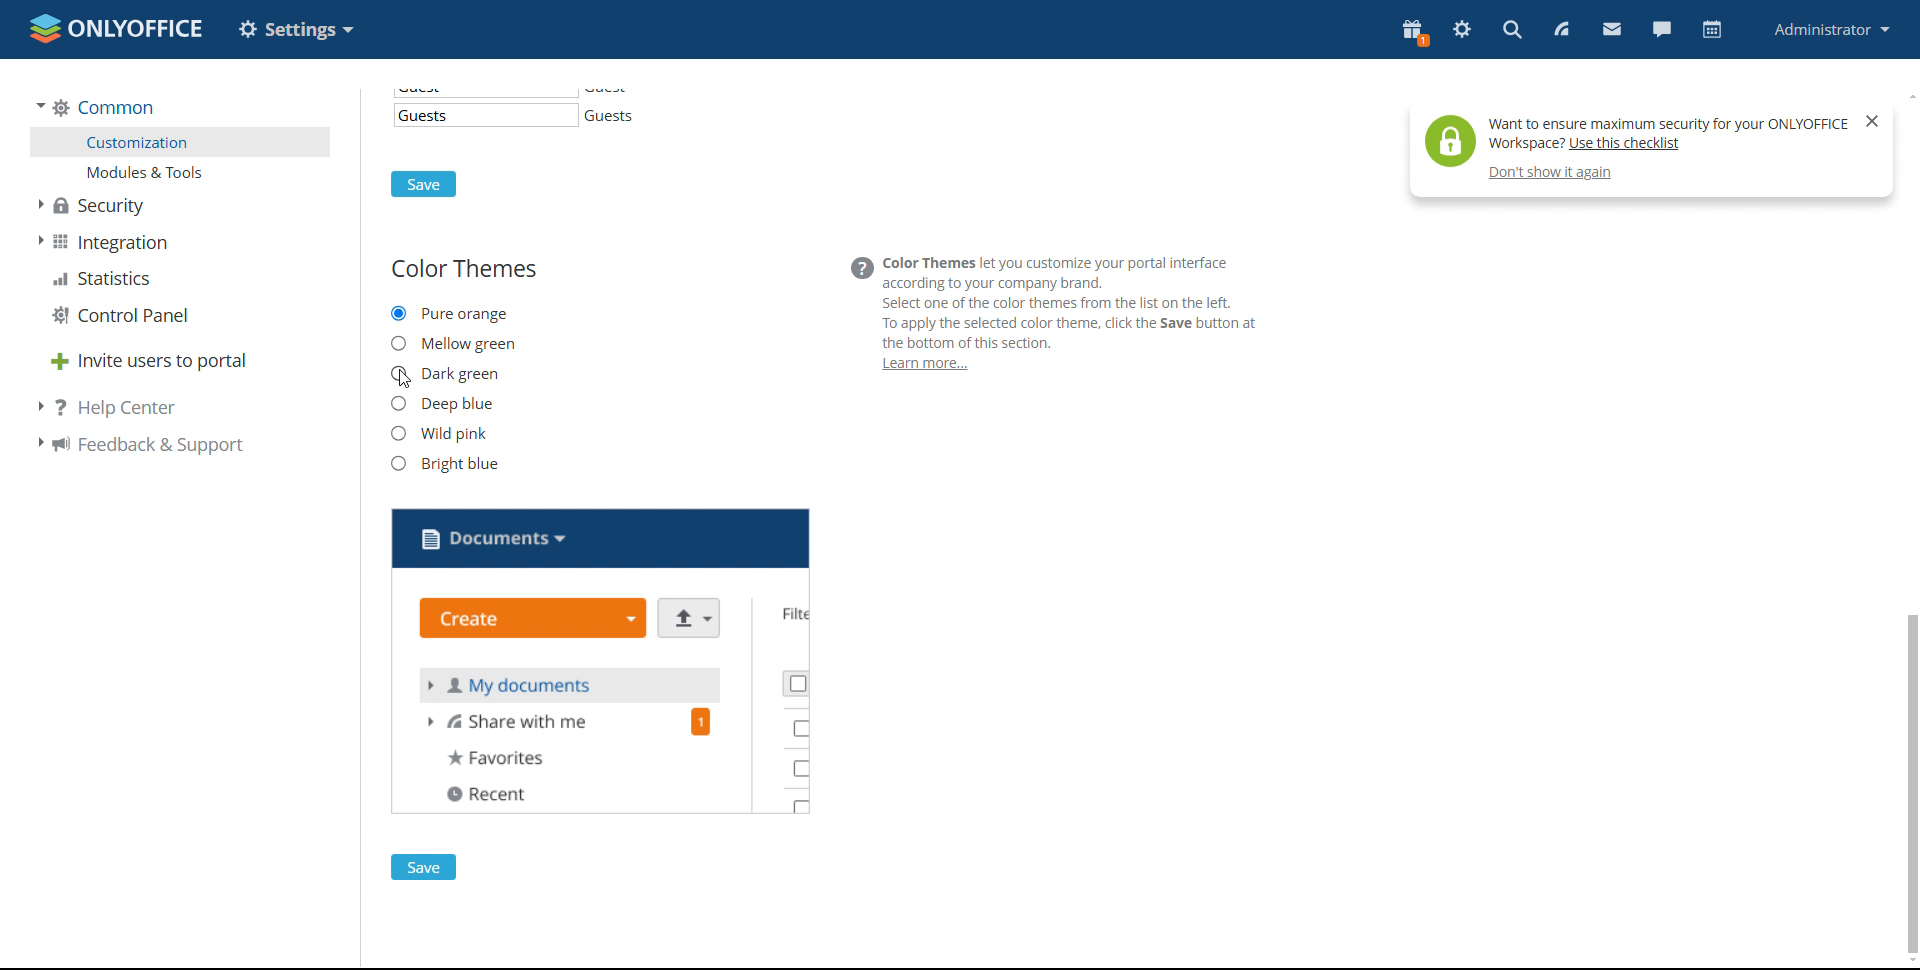 This screenshot has height=970, width=1920. What do you see at coordinates (1553, 175) in the screenshot?
I see `don't show again` at bounding box center [1553, 175].